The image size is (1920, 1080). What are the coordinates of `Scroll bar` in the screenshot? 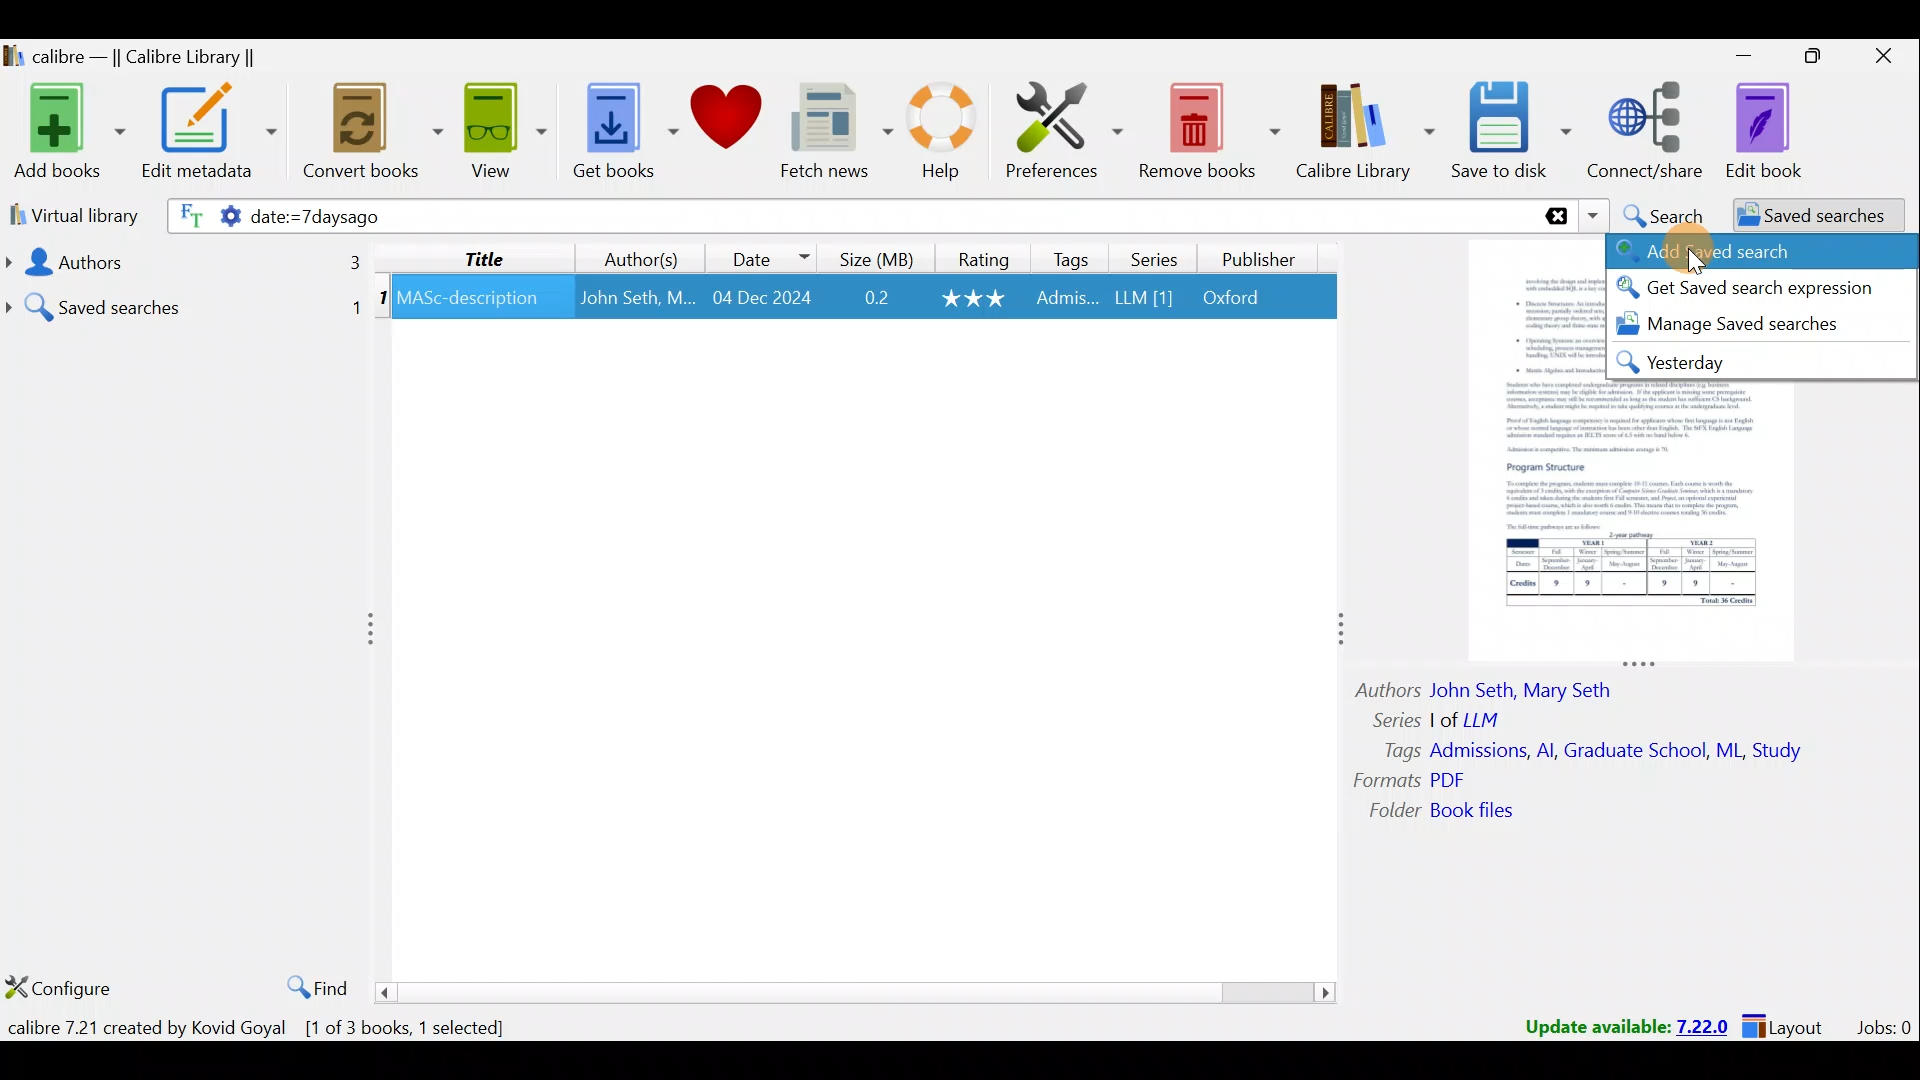 It's located at (858, 991).